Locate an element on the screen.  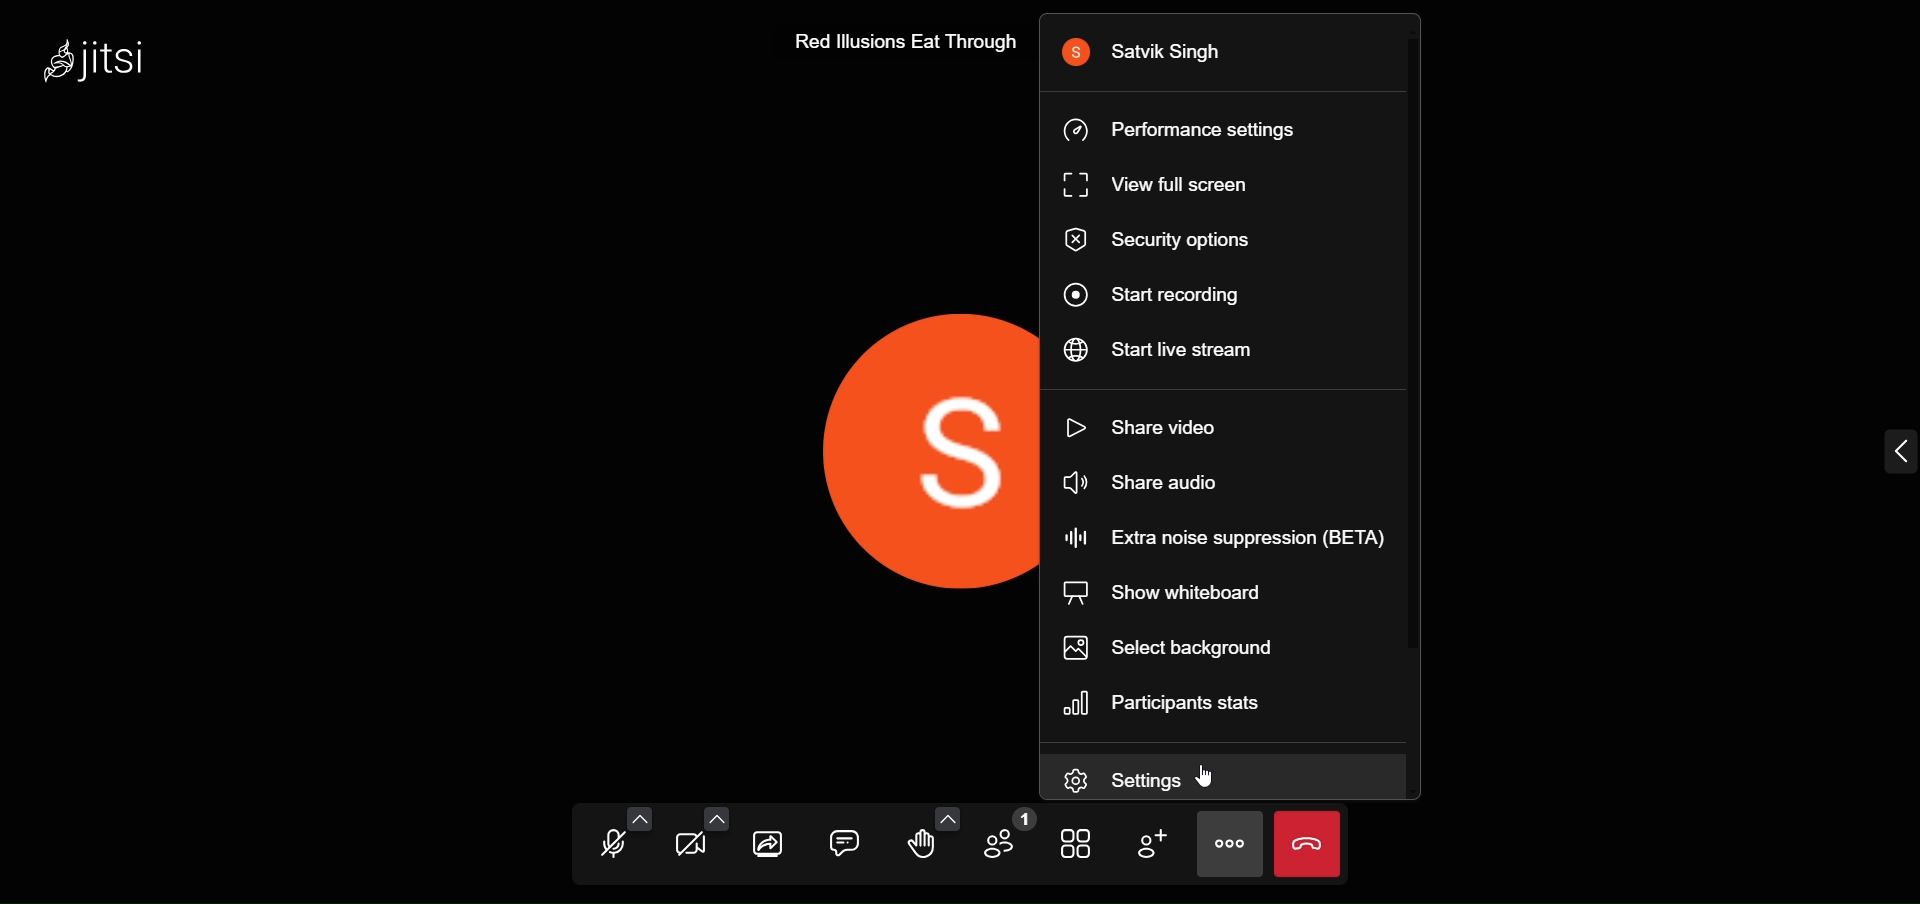
participant stat is located at coordinates (1171, 703).